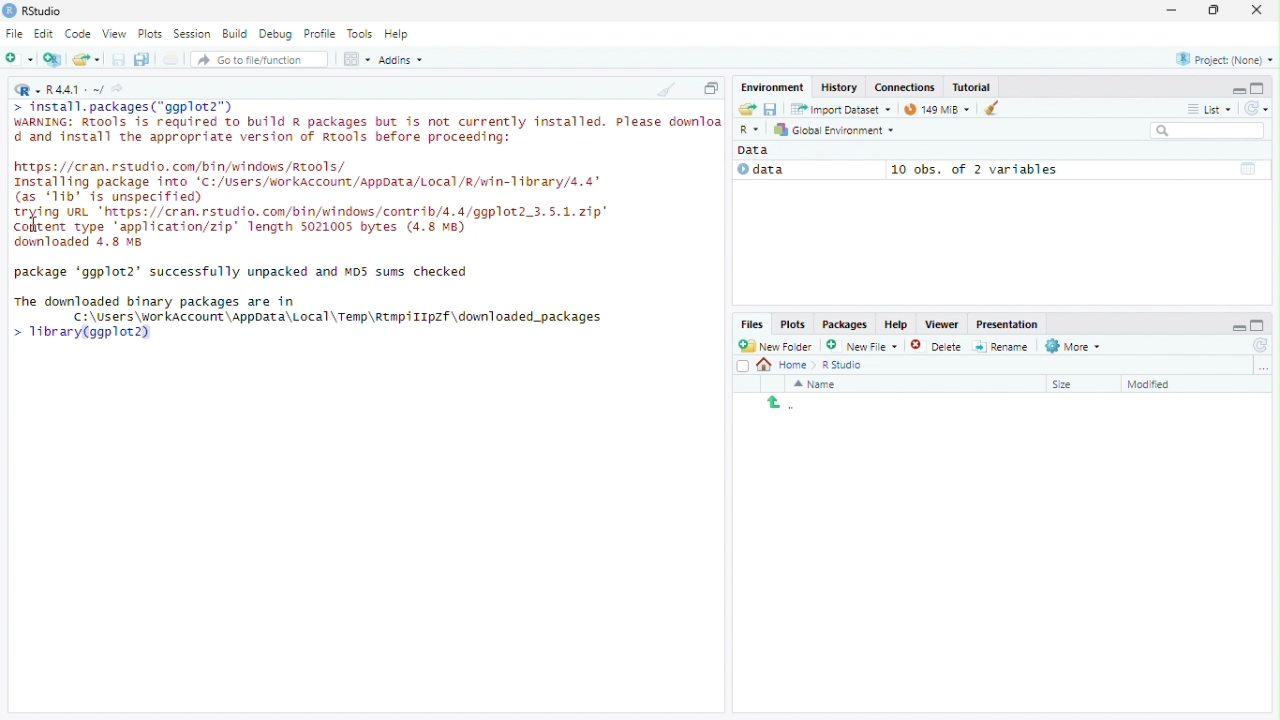 The width and height of the screenshot is (1280, 720). I want to click on Help, so click(400, 35).